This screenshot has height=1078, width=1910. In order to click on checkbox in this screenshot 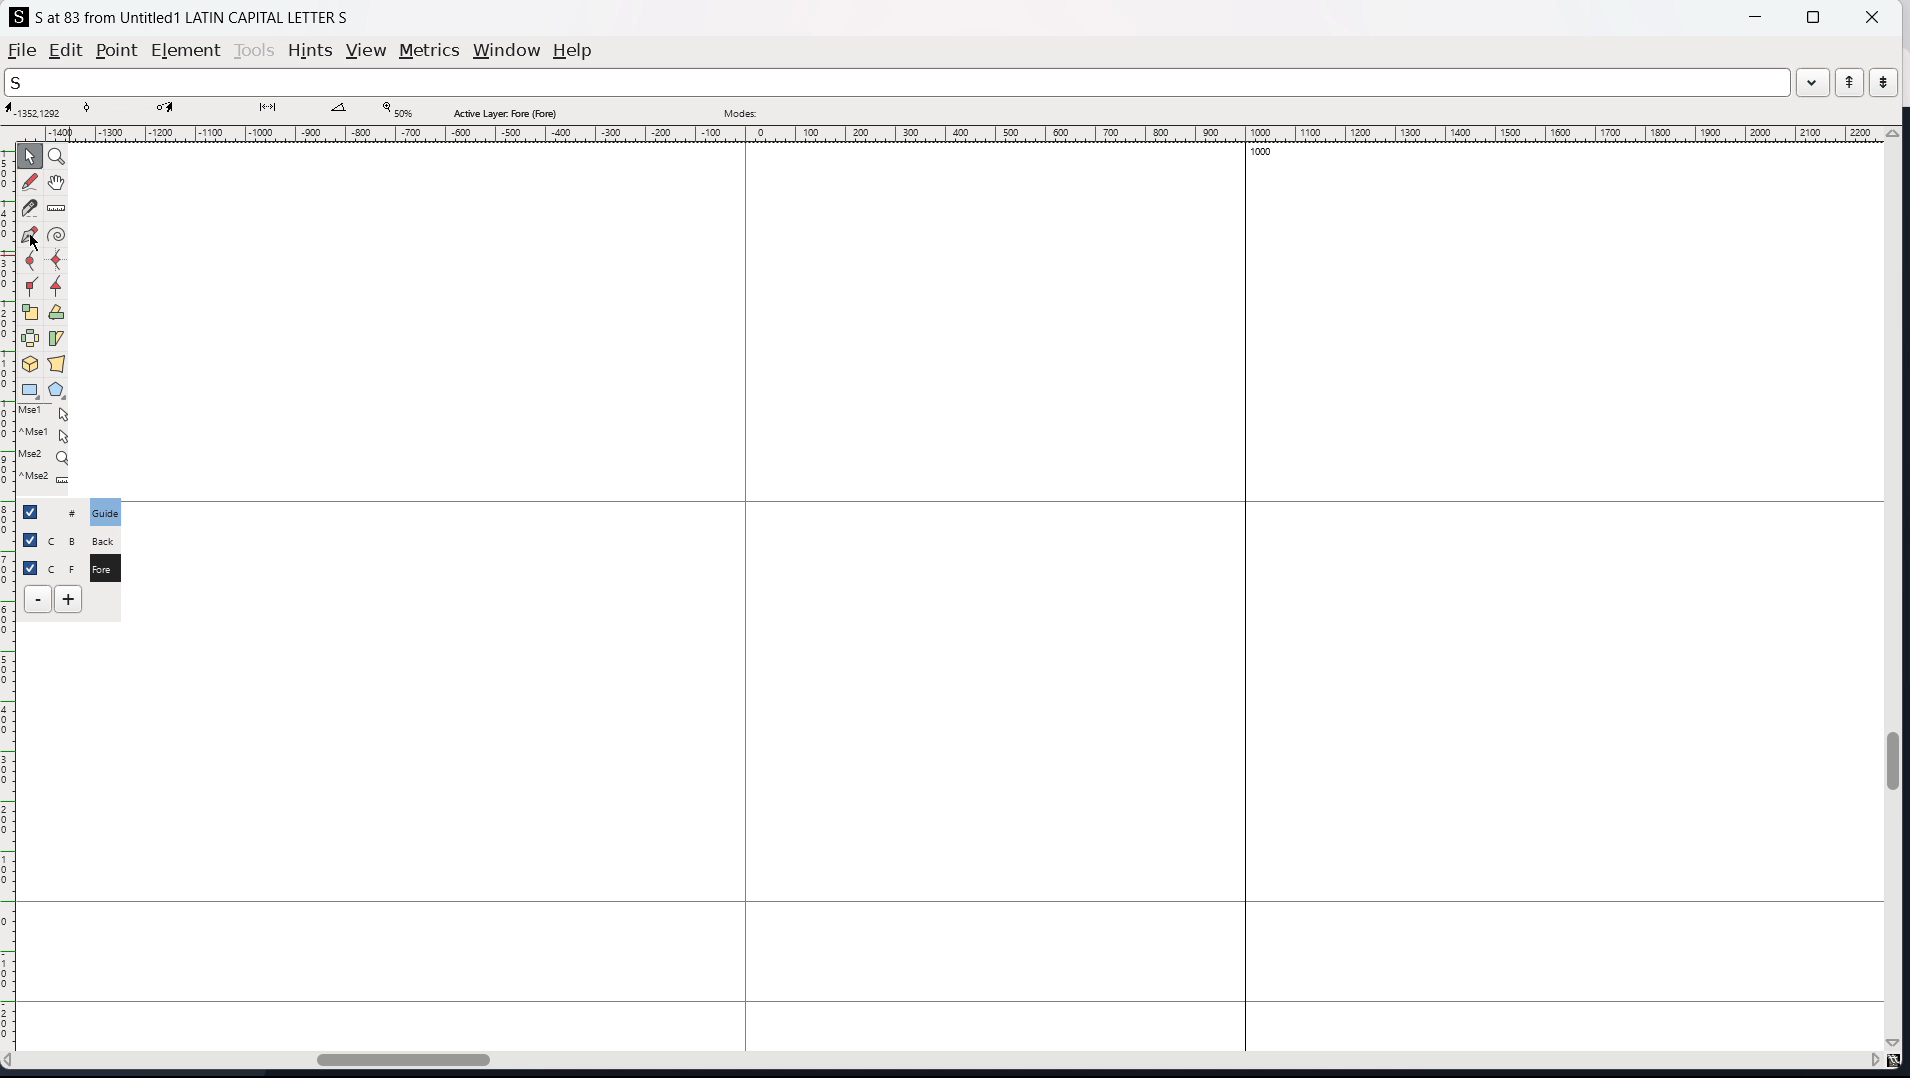, I will do `click(36, 511)`.